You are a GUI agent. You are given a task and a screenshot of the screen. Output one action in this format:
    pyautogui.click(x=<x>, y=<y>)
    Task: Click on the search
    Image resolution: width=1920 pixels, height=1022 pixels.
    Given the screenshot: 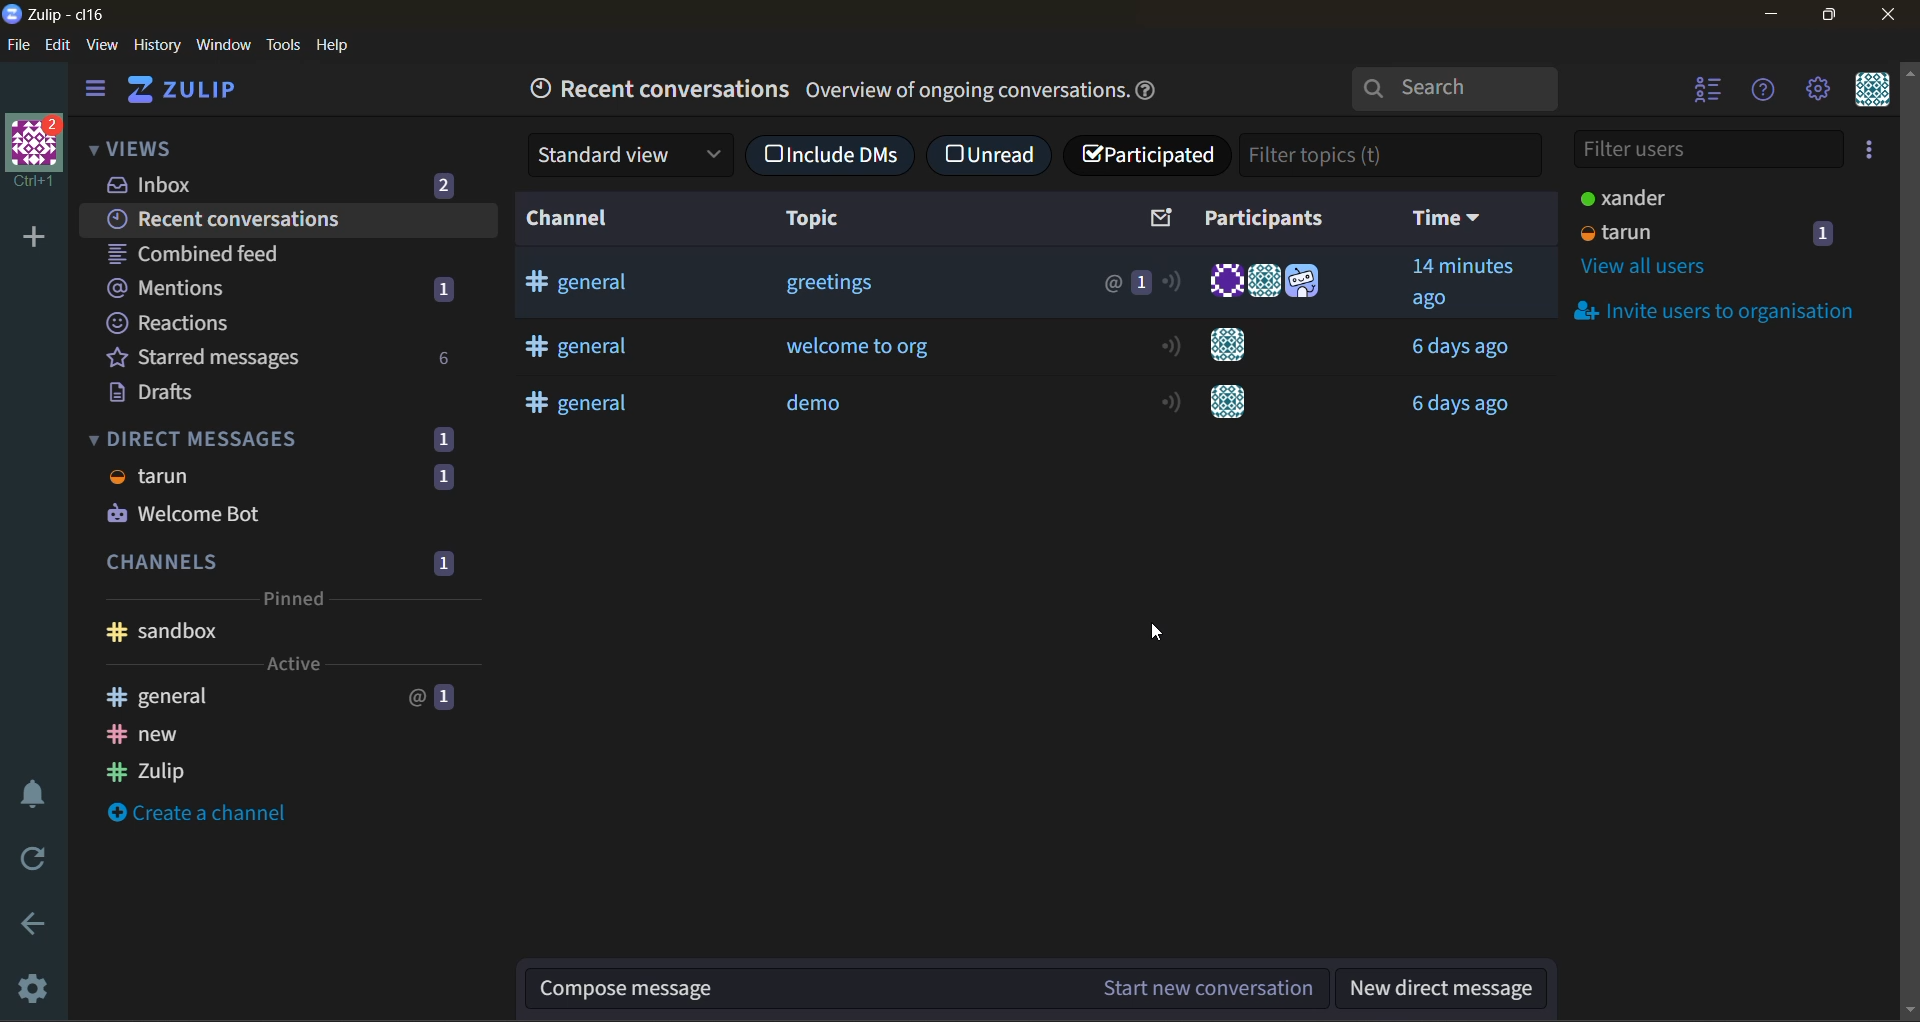 What is the action you would take?
    pyautogui.click(x=1458, y=84)
    